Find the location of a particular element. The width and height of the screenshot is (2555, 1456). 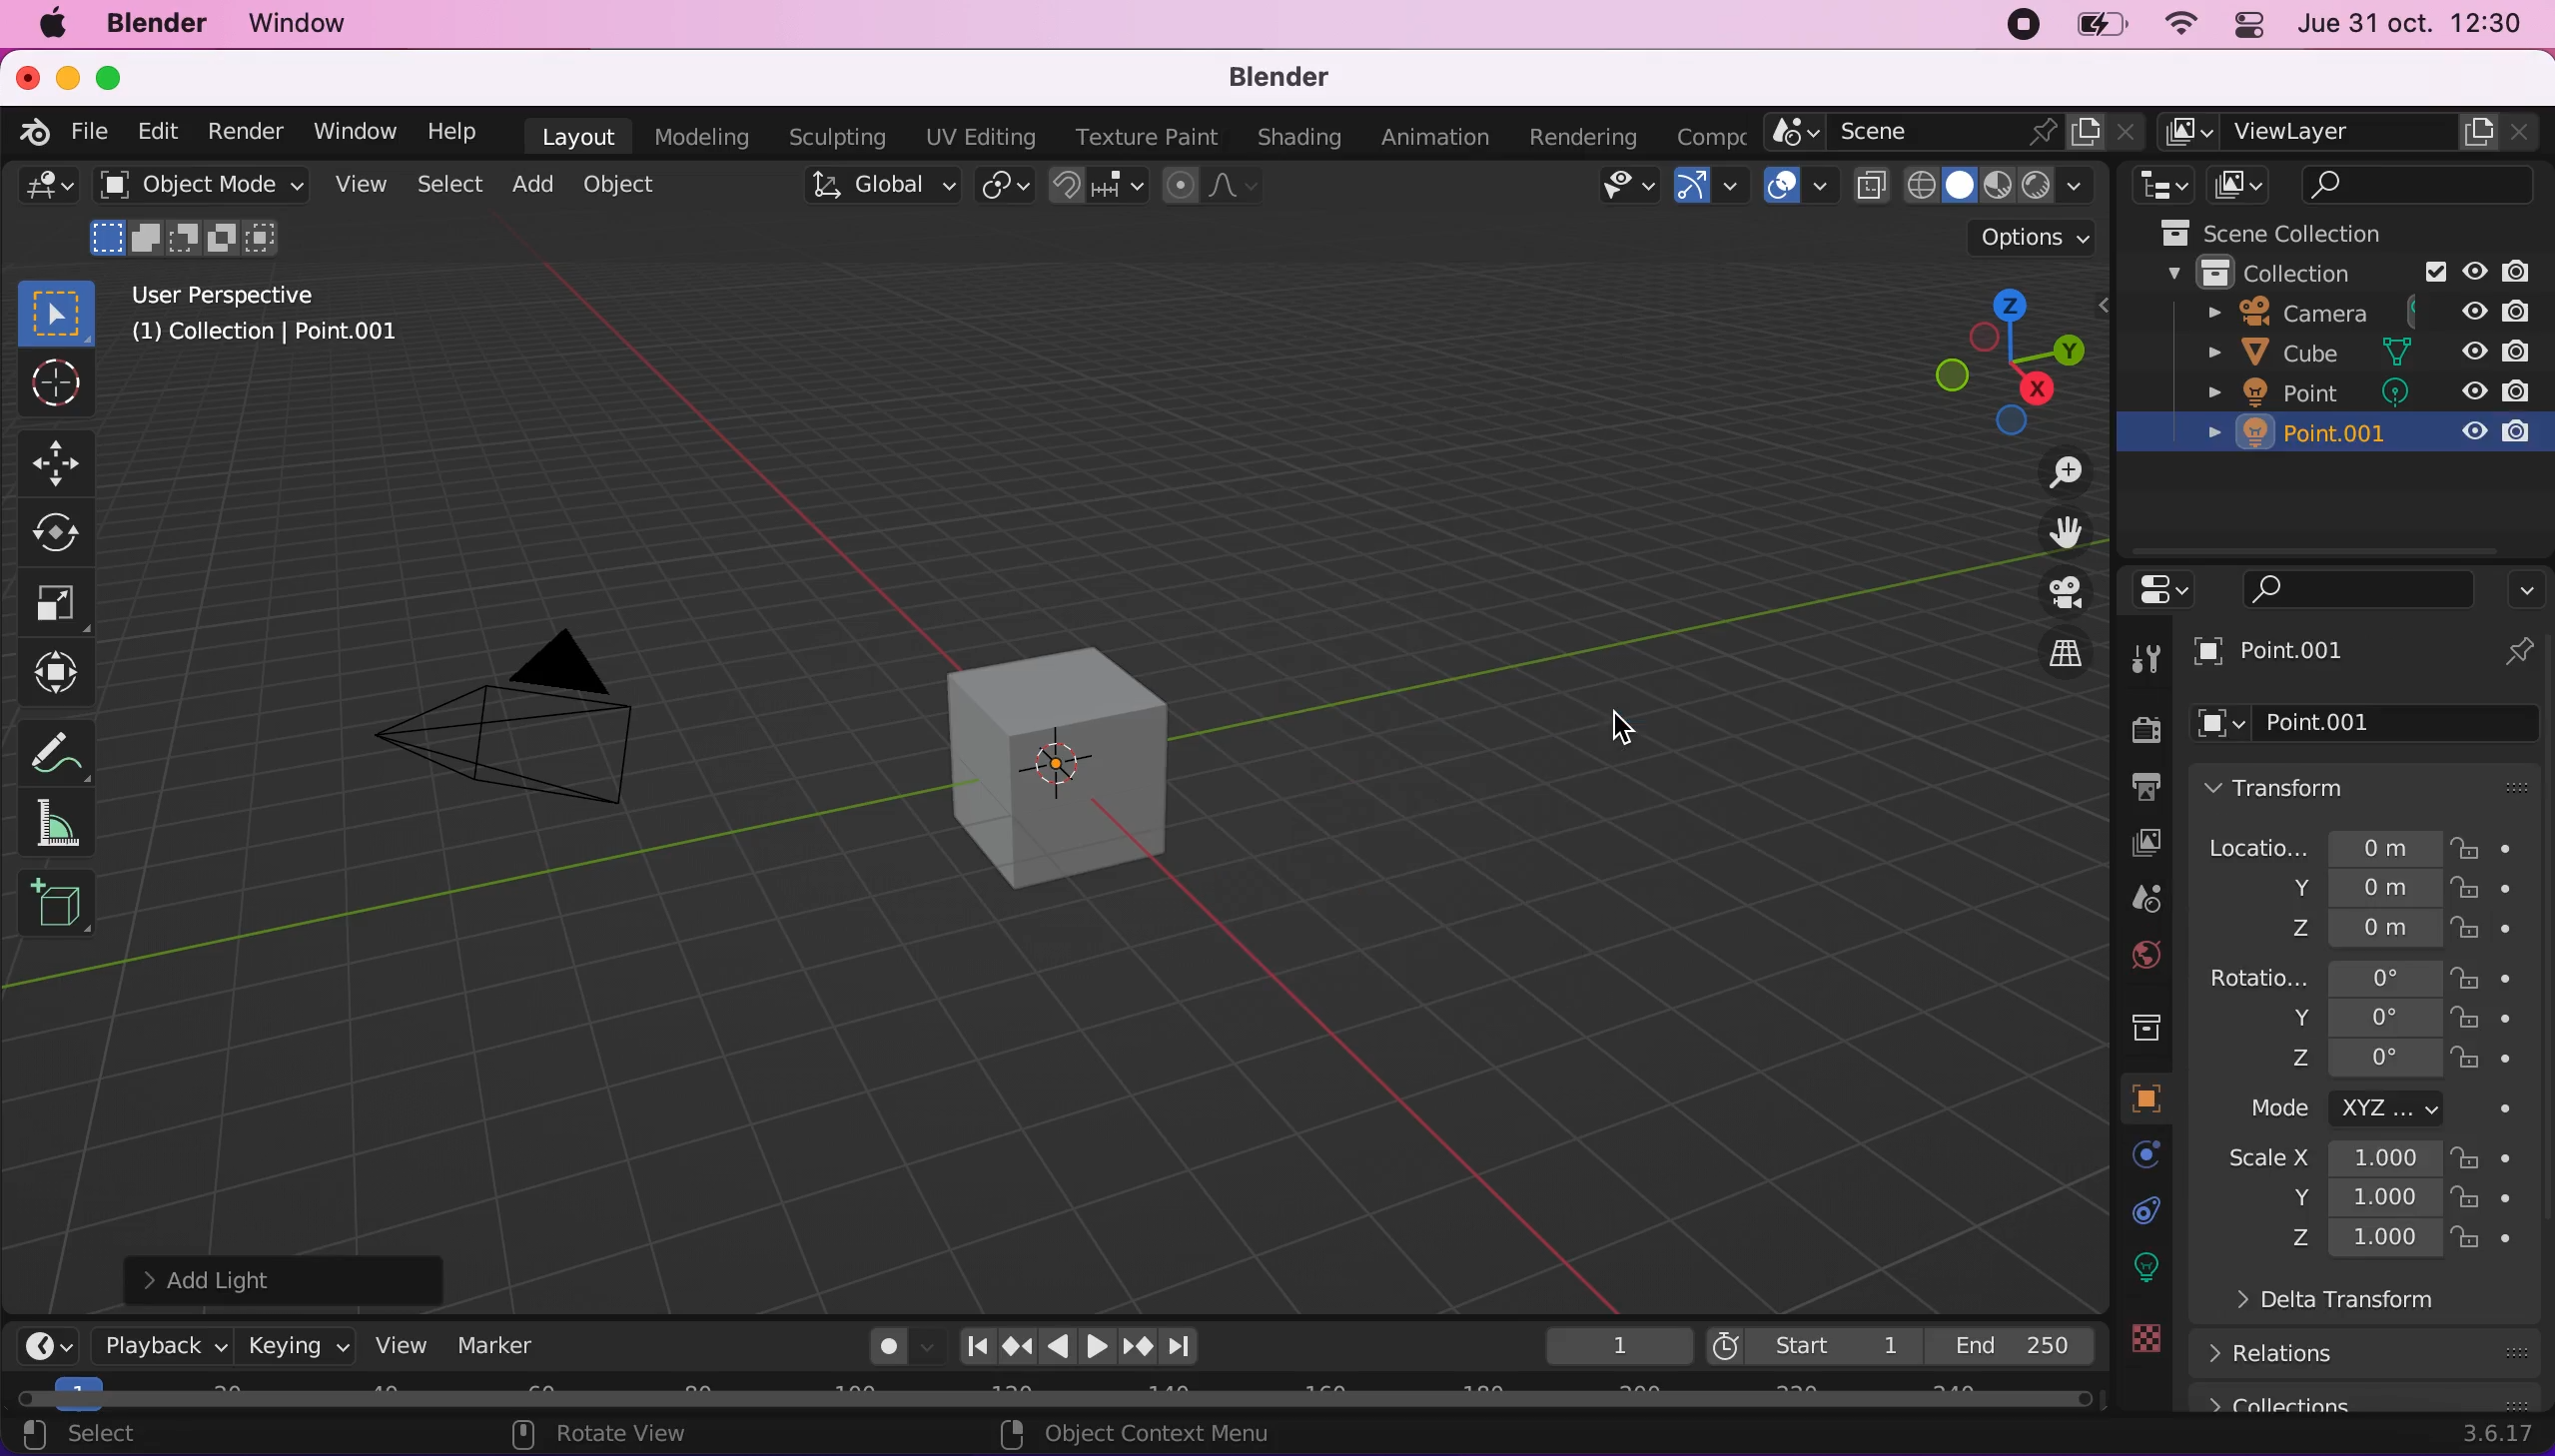

select box is located at coordinates (65, 309).